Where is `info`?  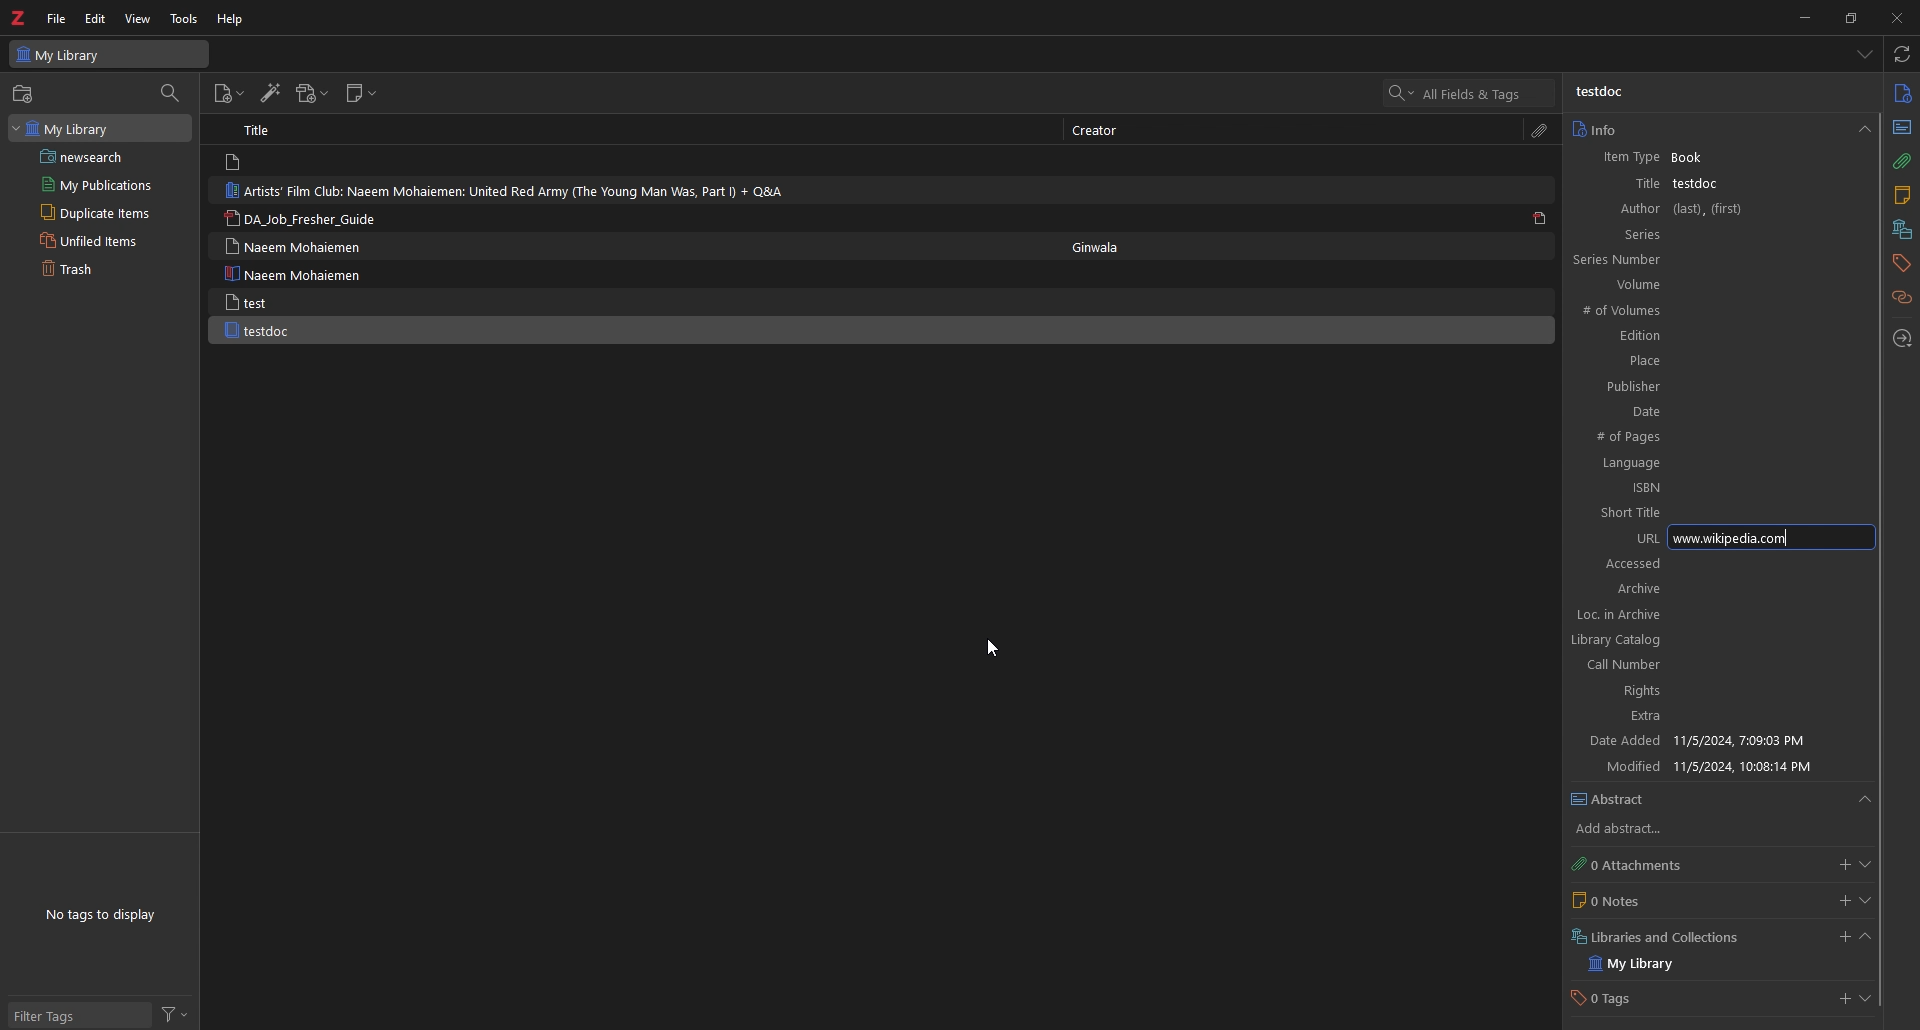 info is located at coordinates (1720, 130).